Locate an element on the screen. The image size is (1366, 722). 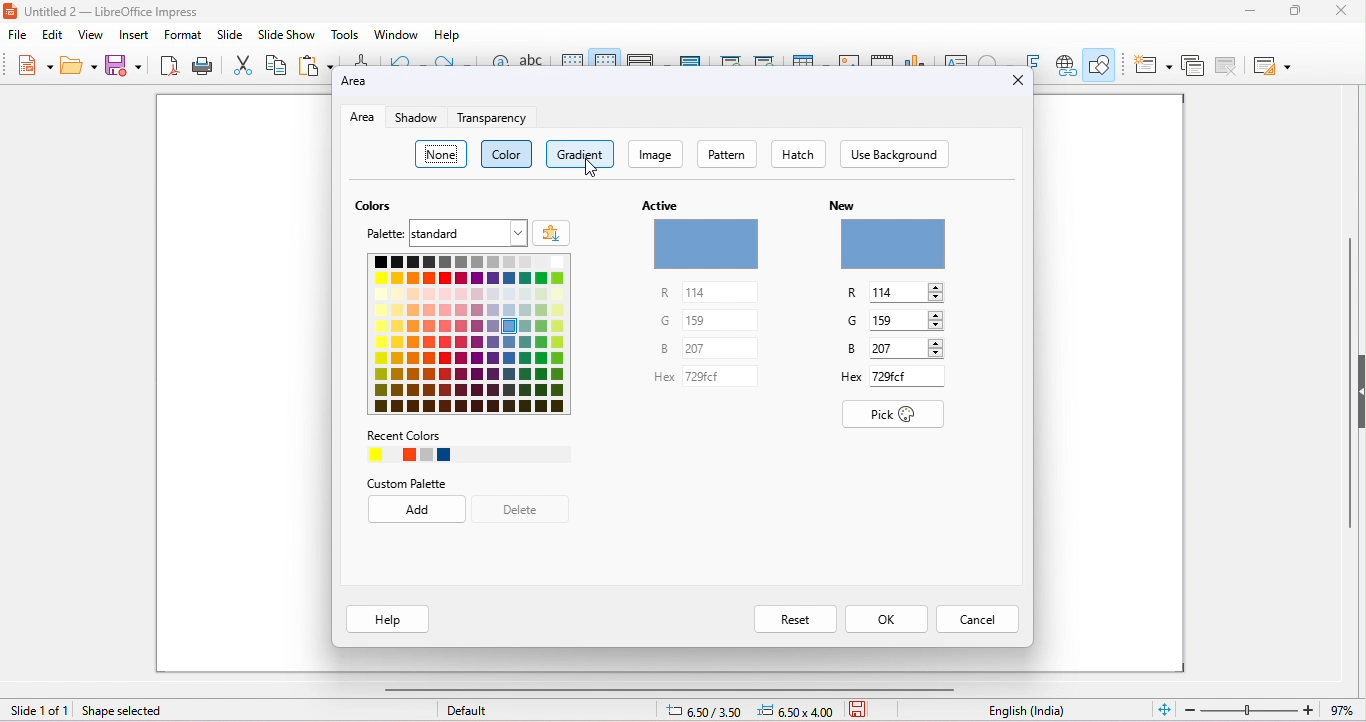
207 is located at coordinates (721, 348).